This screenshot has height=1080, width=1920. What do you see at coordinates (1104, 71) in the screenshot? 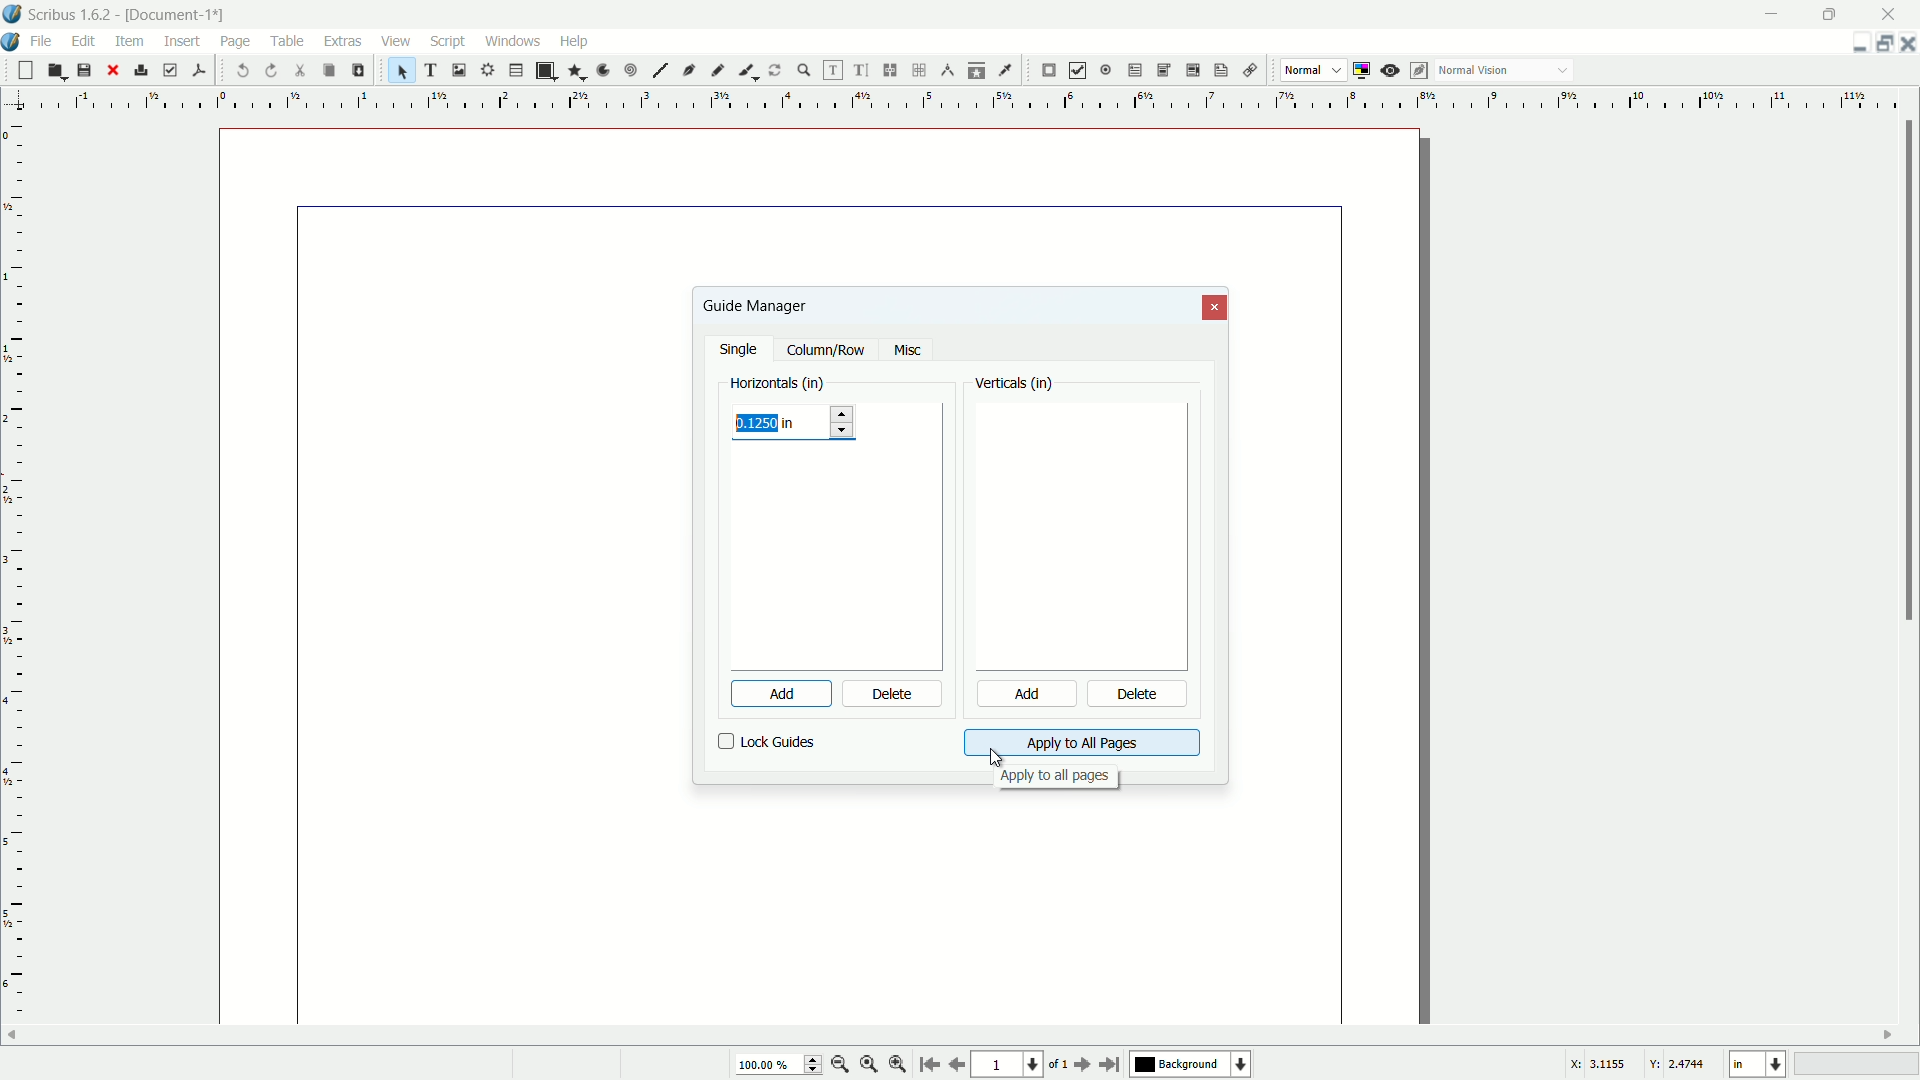
I see `pdf radio button` at bounding box center [1104, 71].